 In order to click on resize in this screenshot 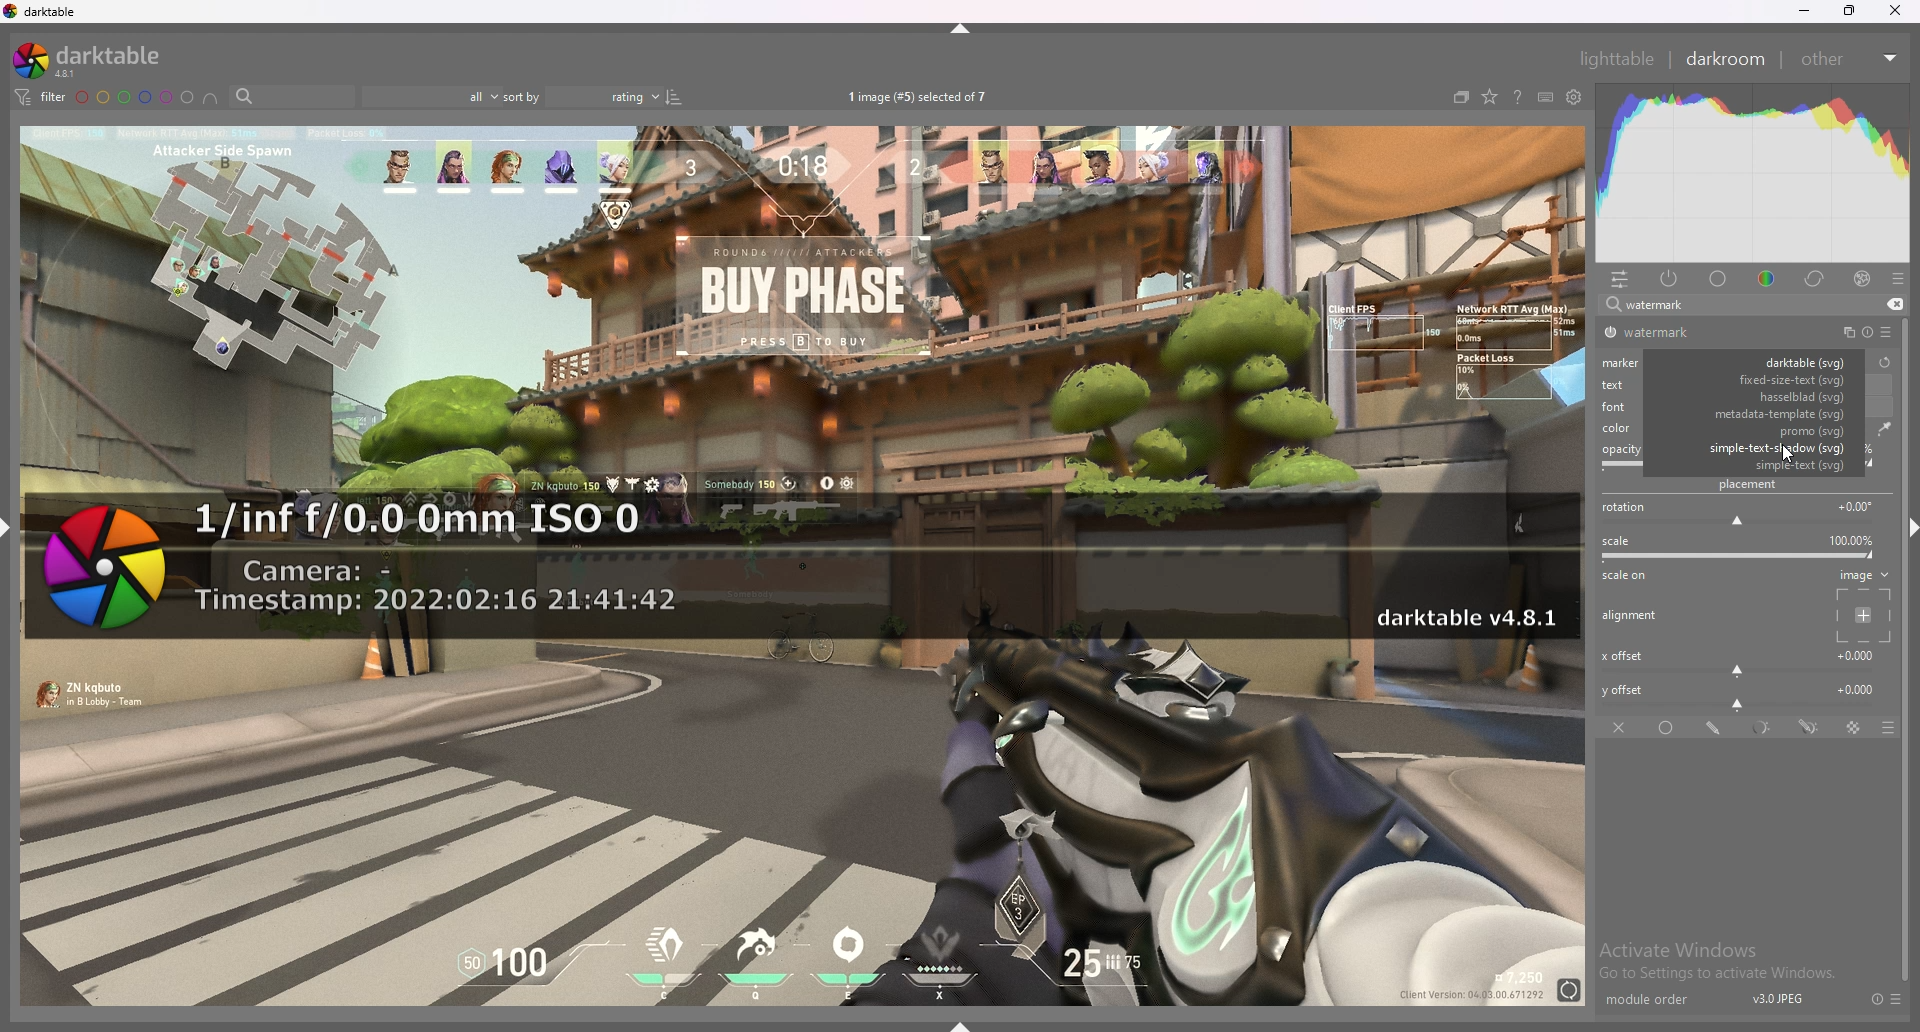, I will do `click(1850, 11)`.